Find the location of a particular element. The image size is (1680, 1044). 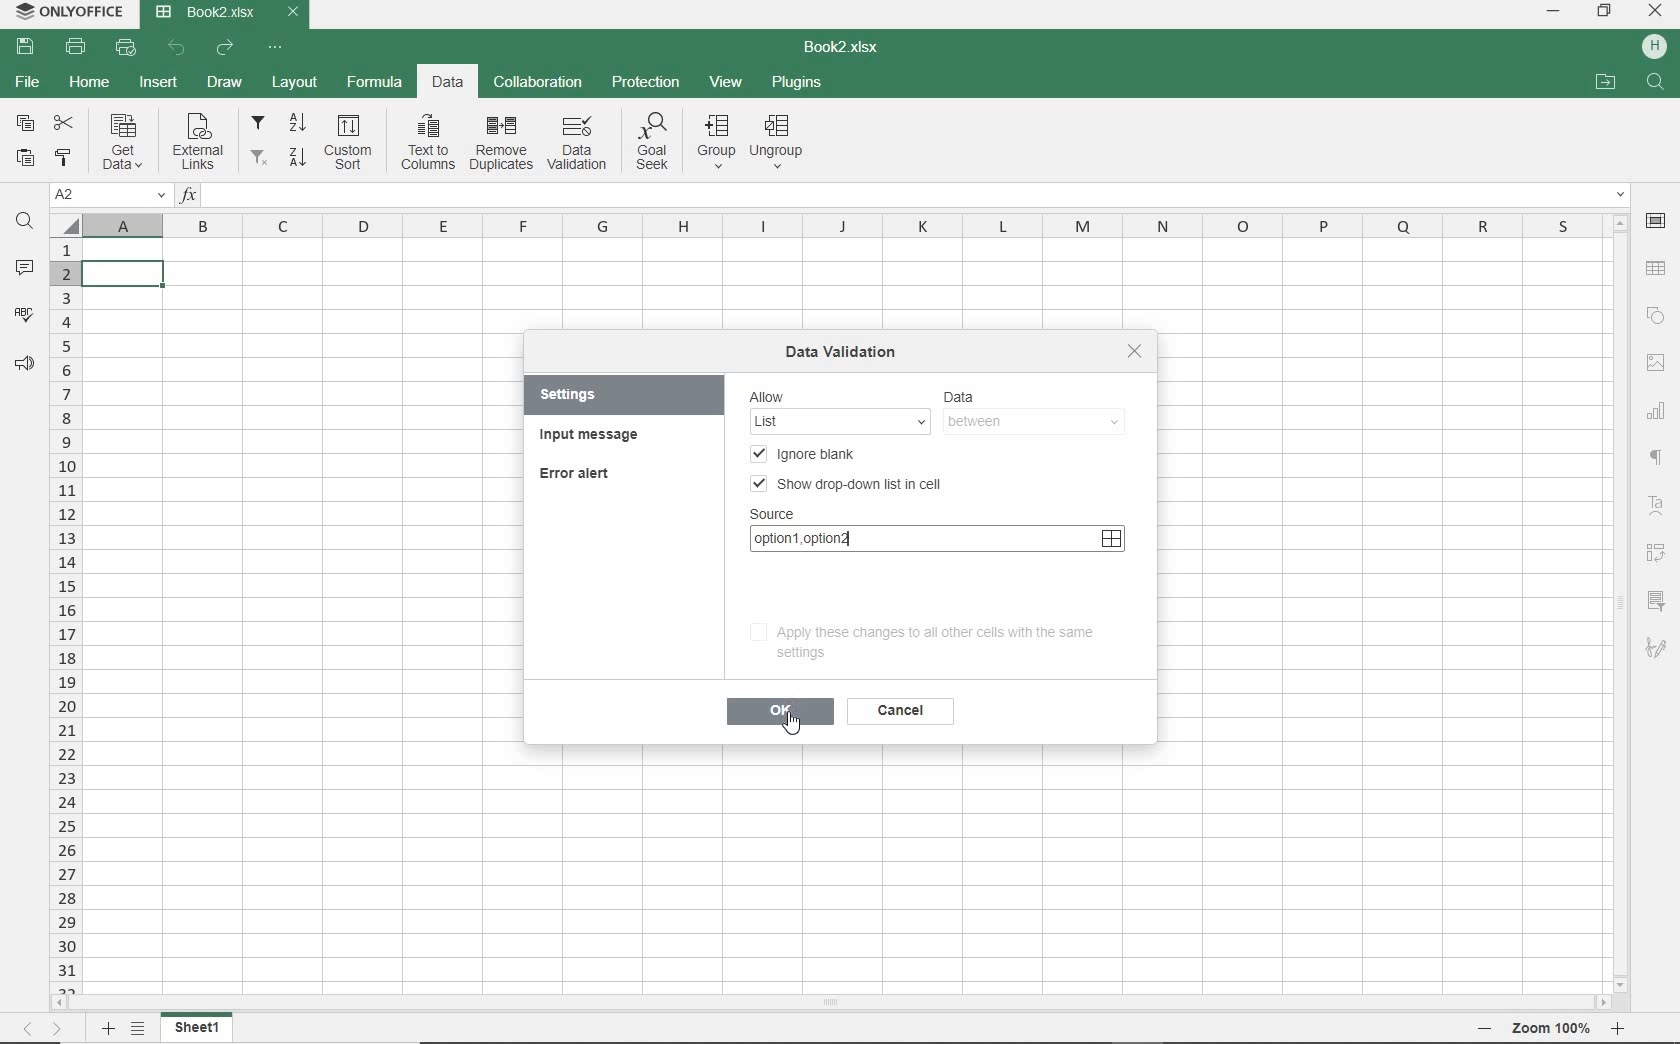

PLUGINS is located at coordinates (798, 81).